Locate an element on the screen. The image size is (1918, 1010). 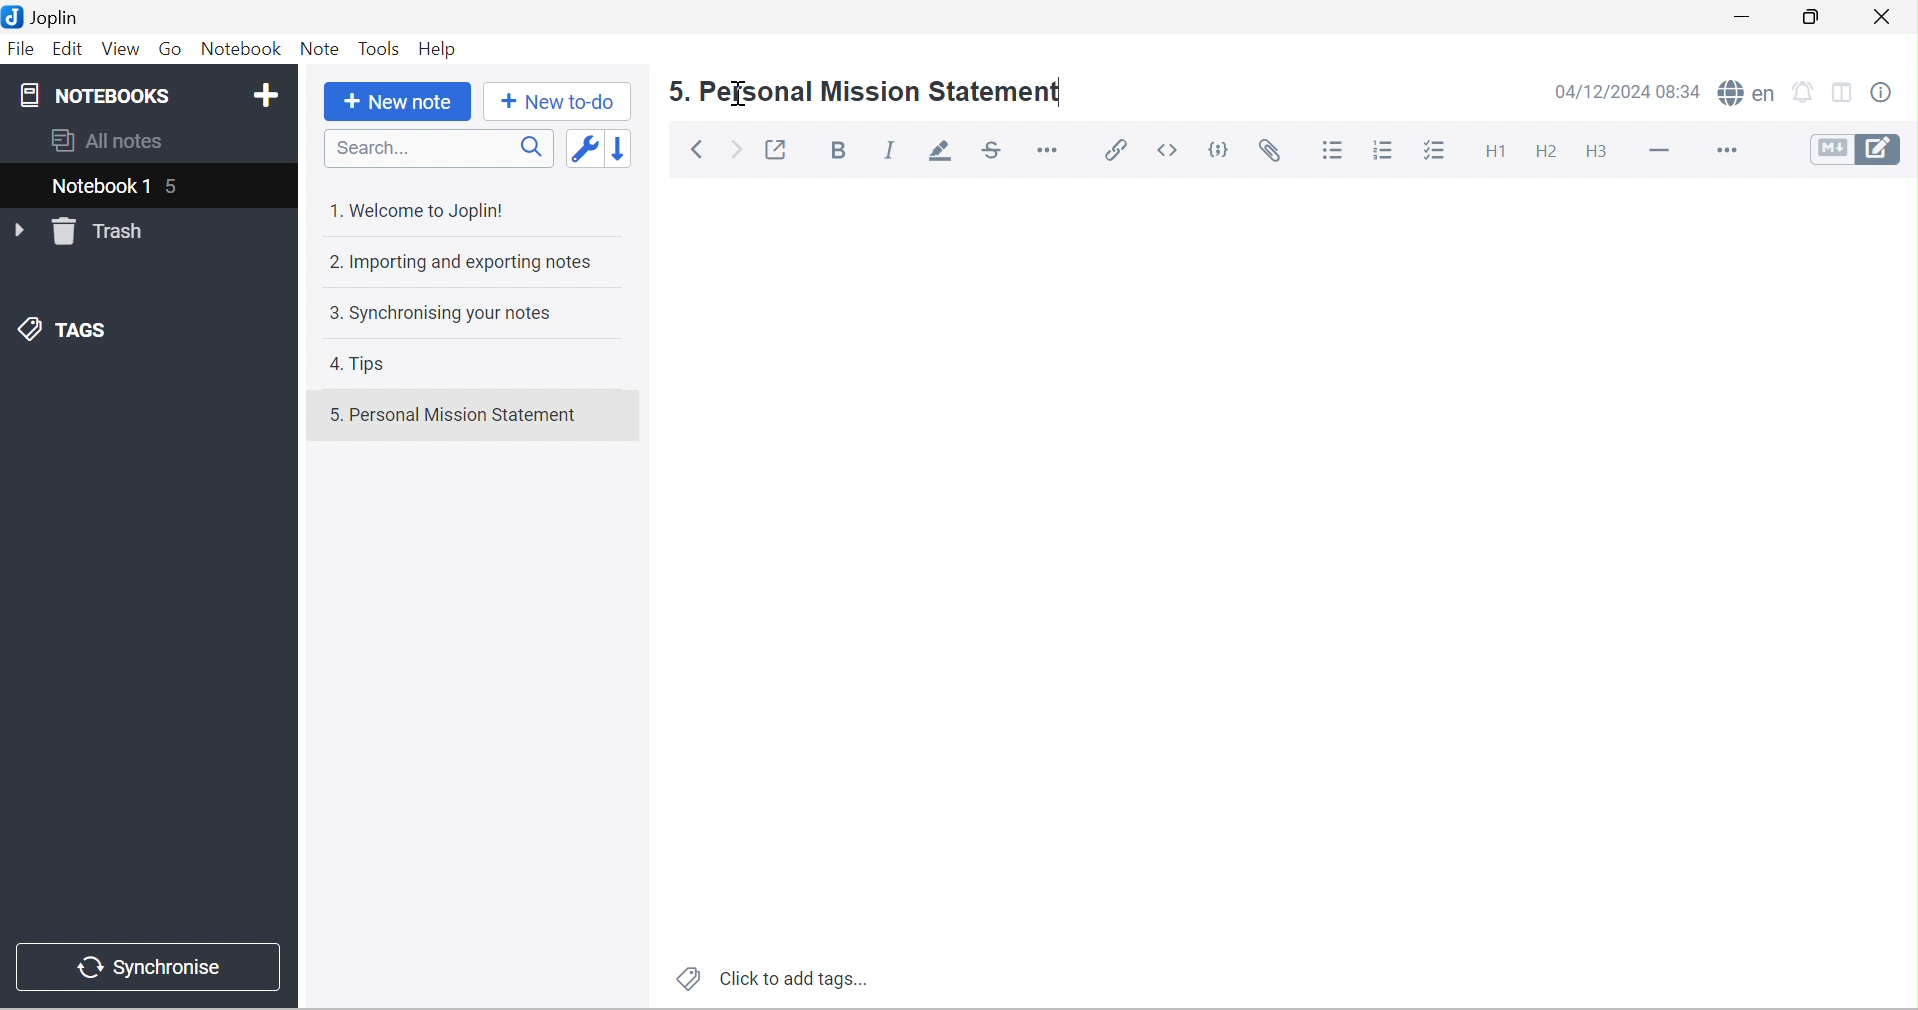
3. Synchronising your notes is located at coordinates (445, 317).